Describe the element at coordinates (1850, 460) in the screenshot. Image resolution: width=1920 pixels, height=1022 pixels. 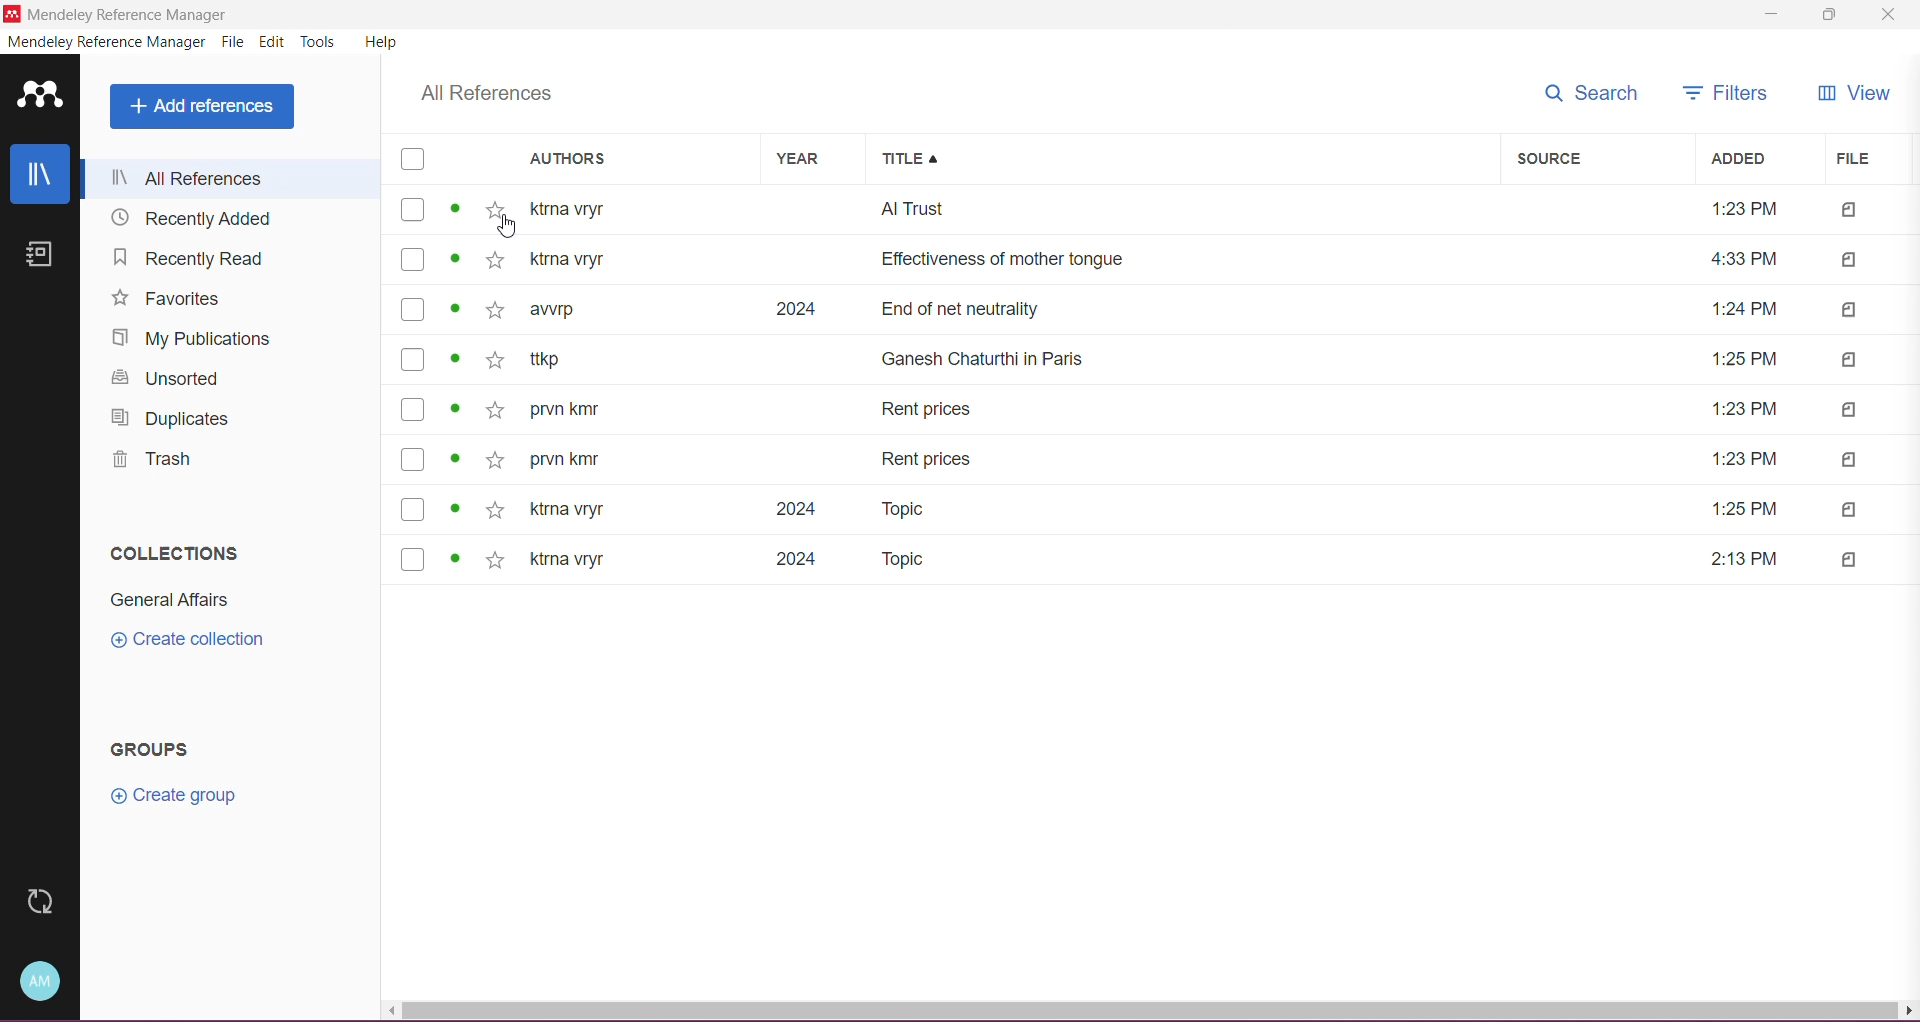
I see `Indicates file type` at that location.